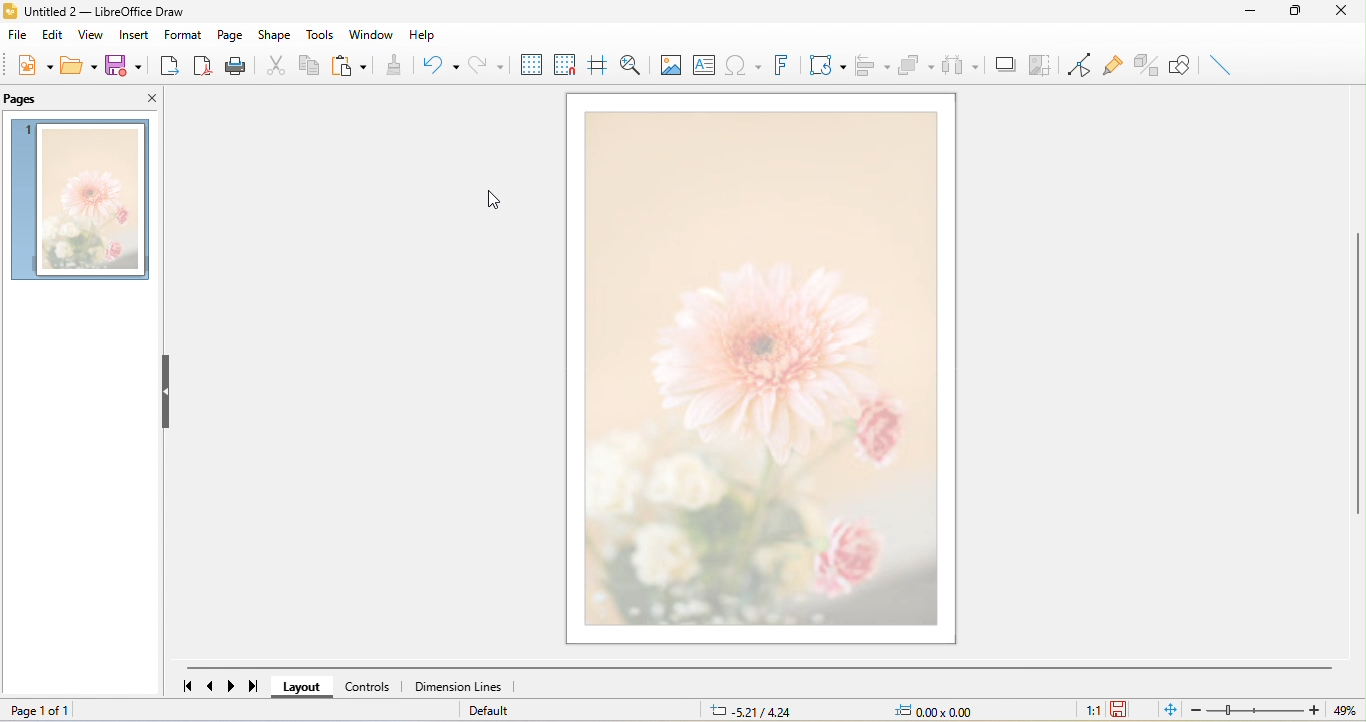 The width and height of the screenshot is (1366, 722). What do you see at coordinates (274, 36) in the screenshot?
I see `shape` at bounding box center [274, 36].